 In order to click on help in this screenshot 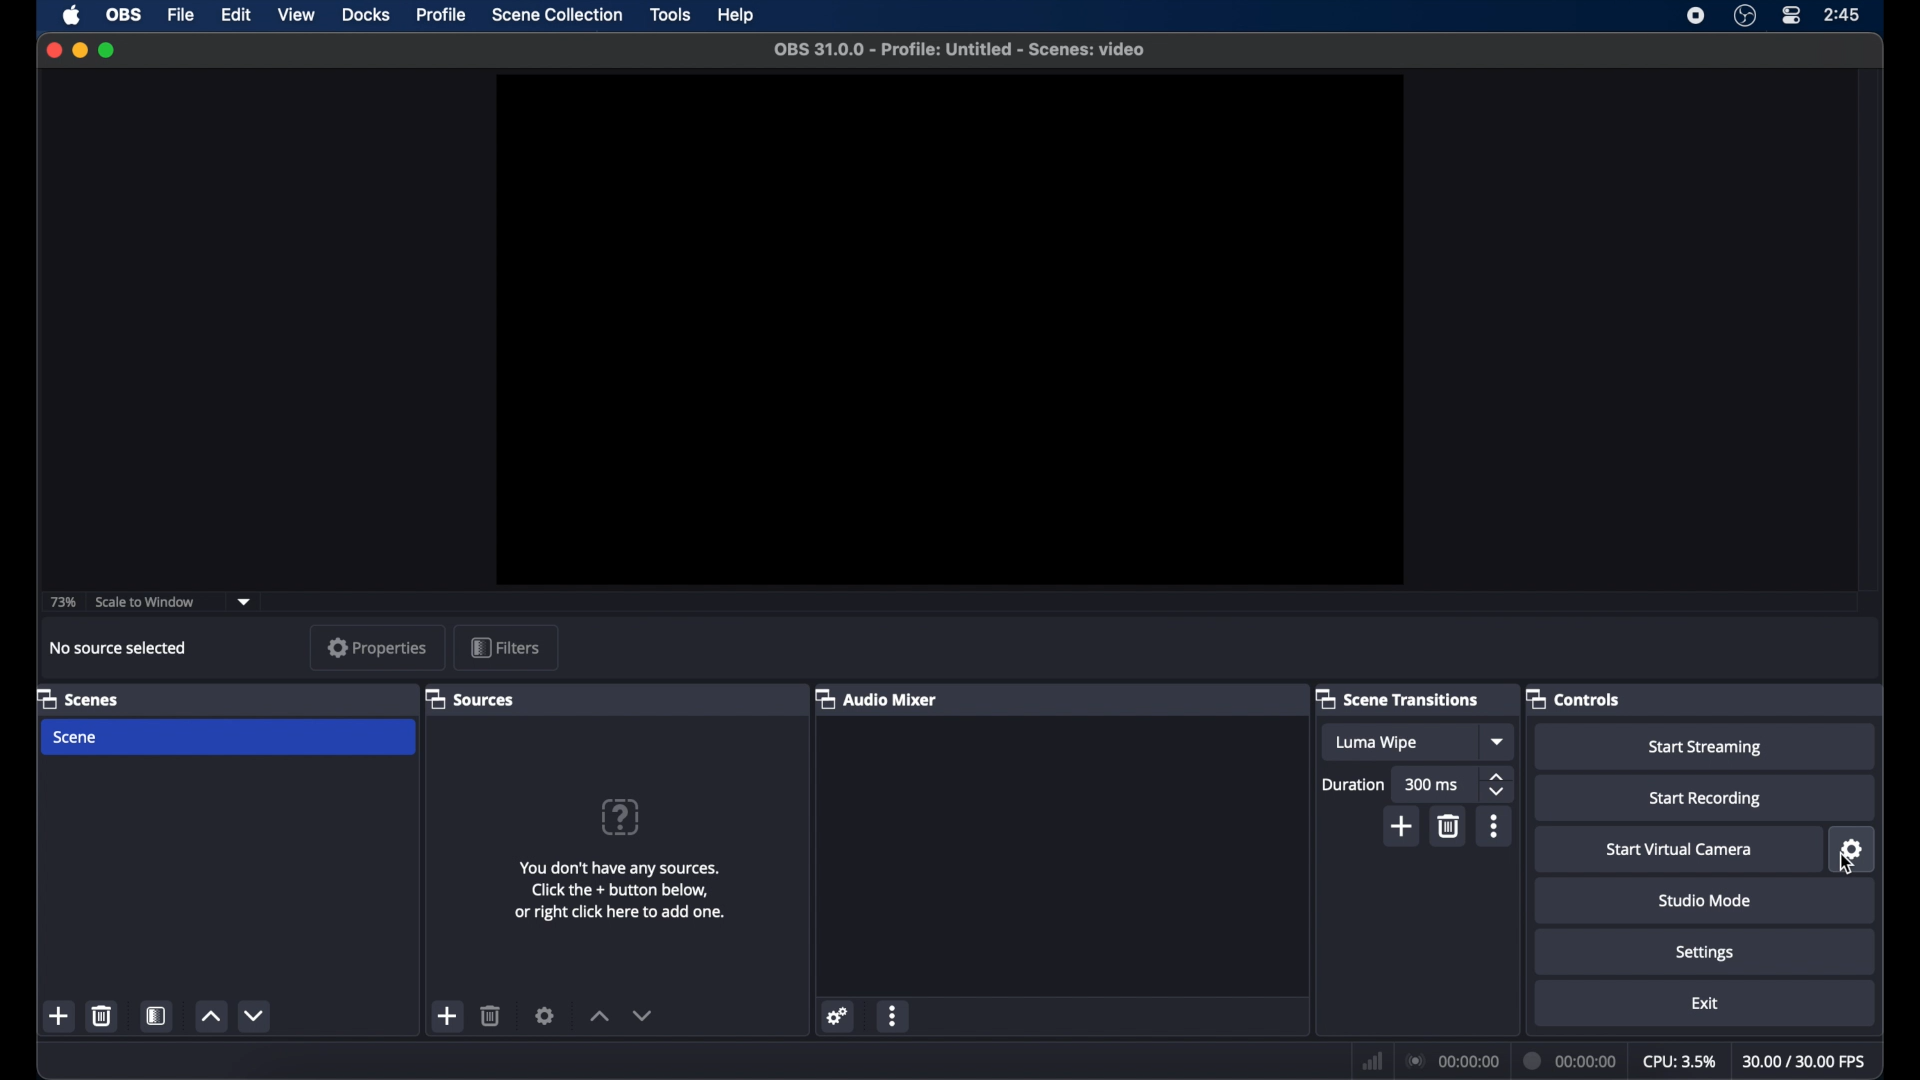, I will do `click(737, 15)`.